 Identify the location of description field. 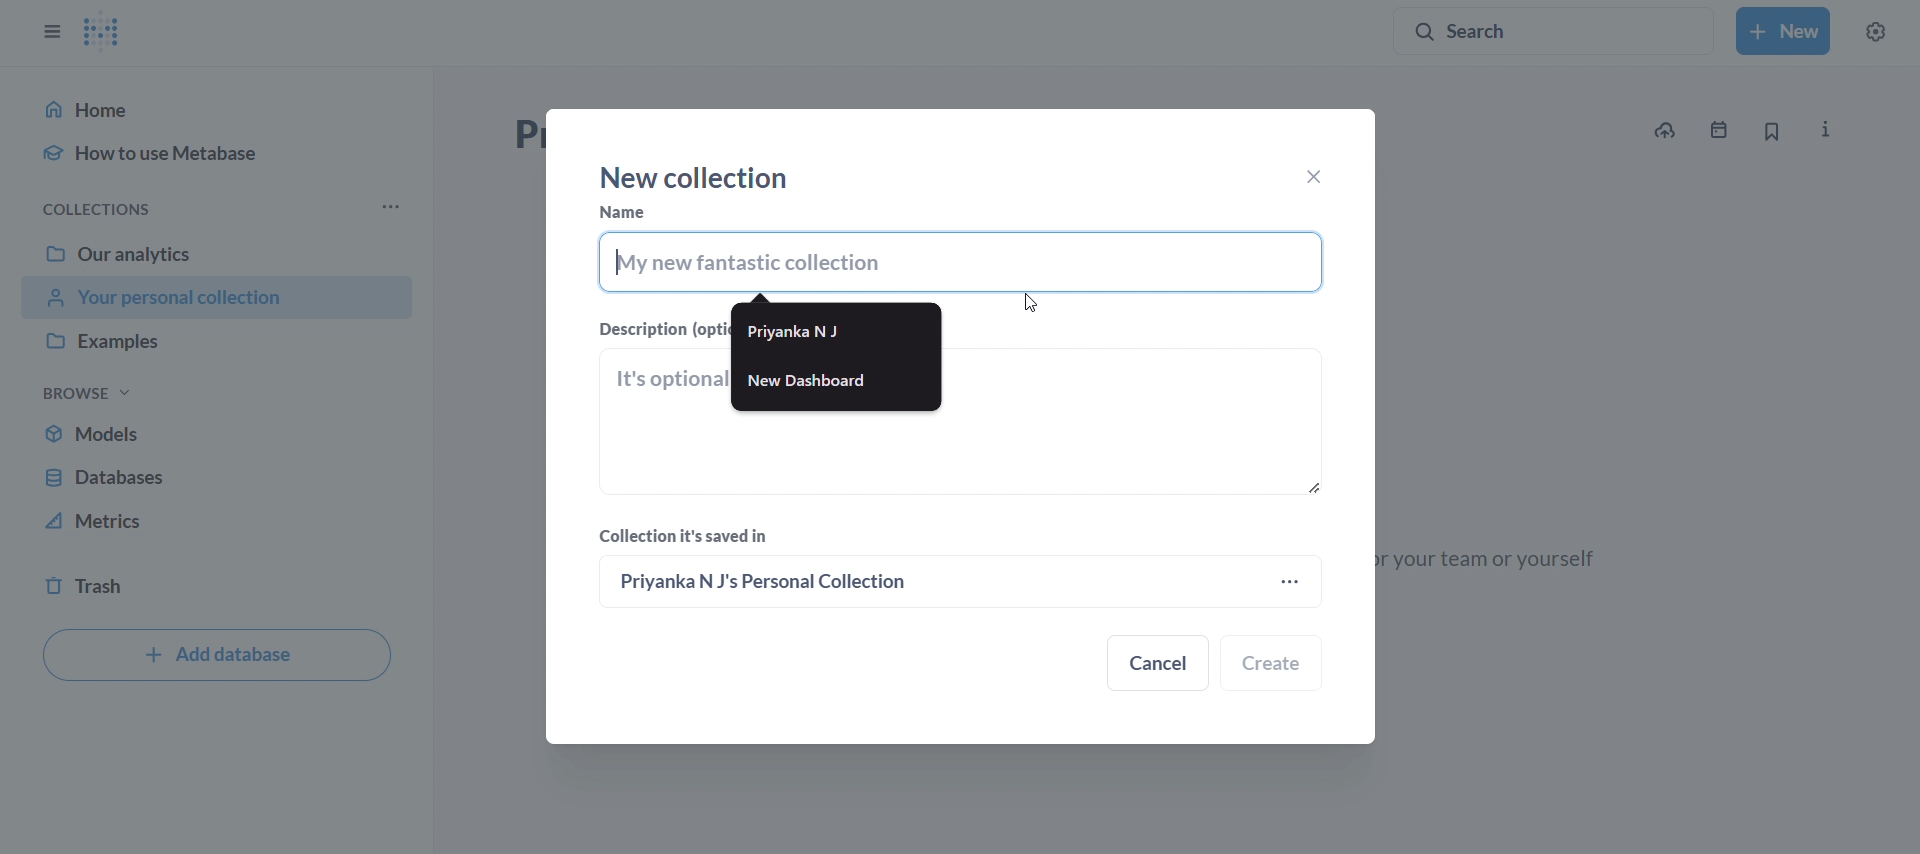
(961, 430).